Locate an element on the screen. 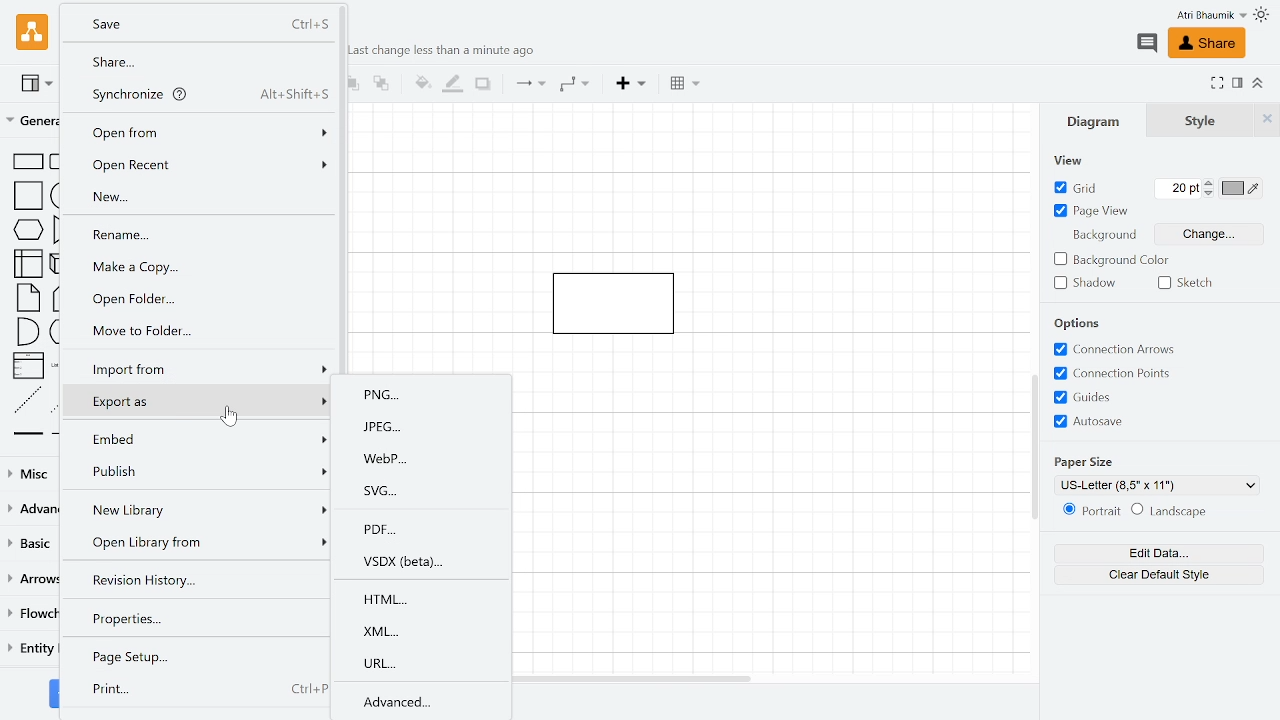  Publish is located at coordinates (197, 474).